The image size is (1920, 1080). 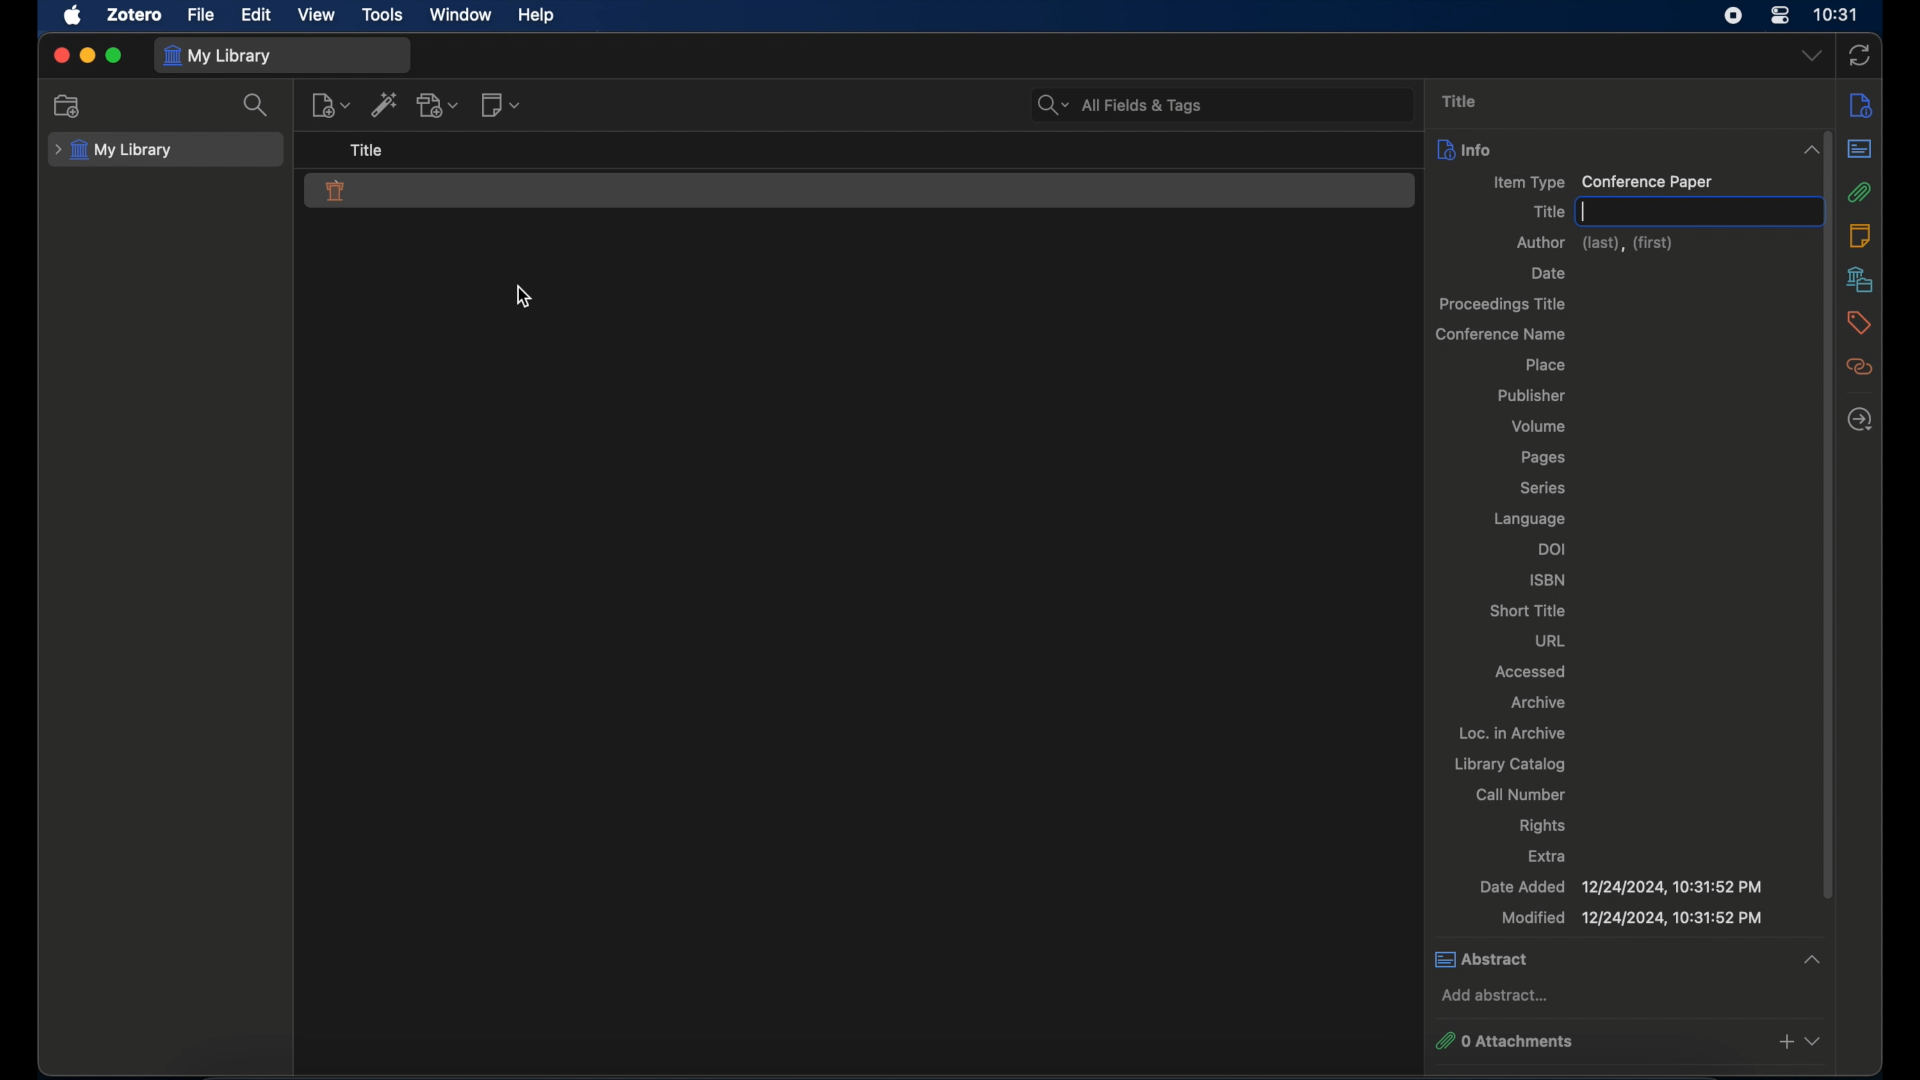 I want to click on edit, so click(x=256, y=15).